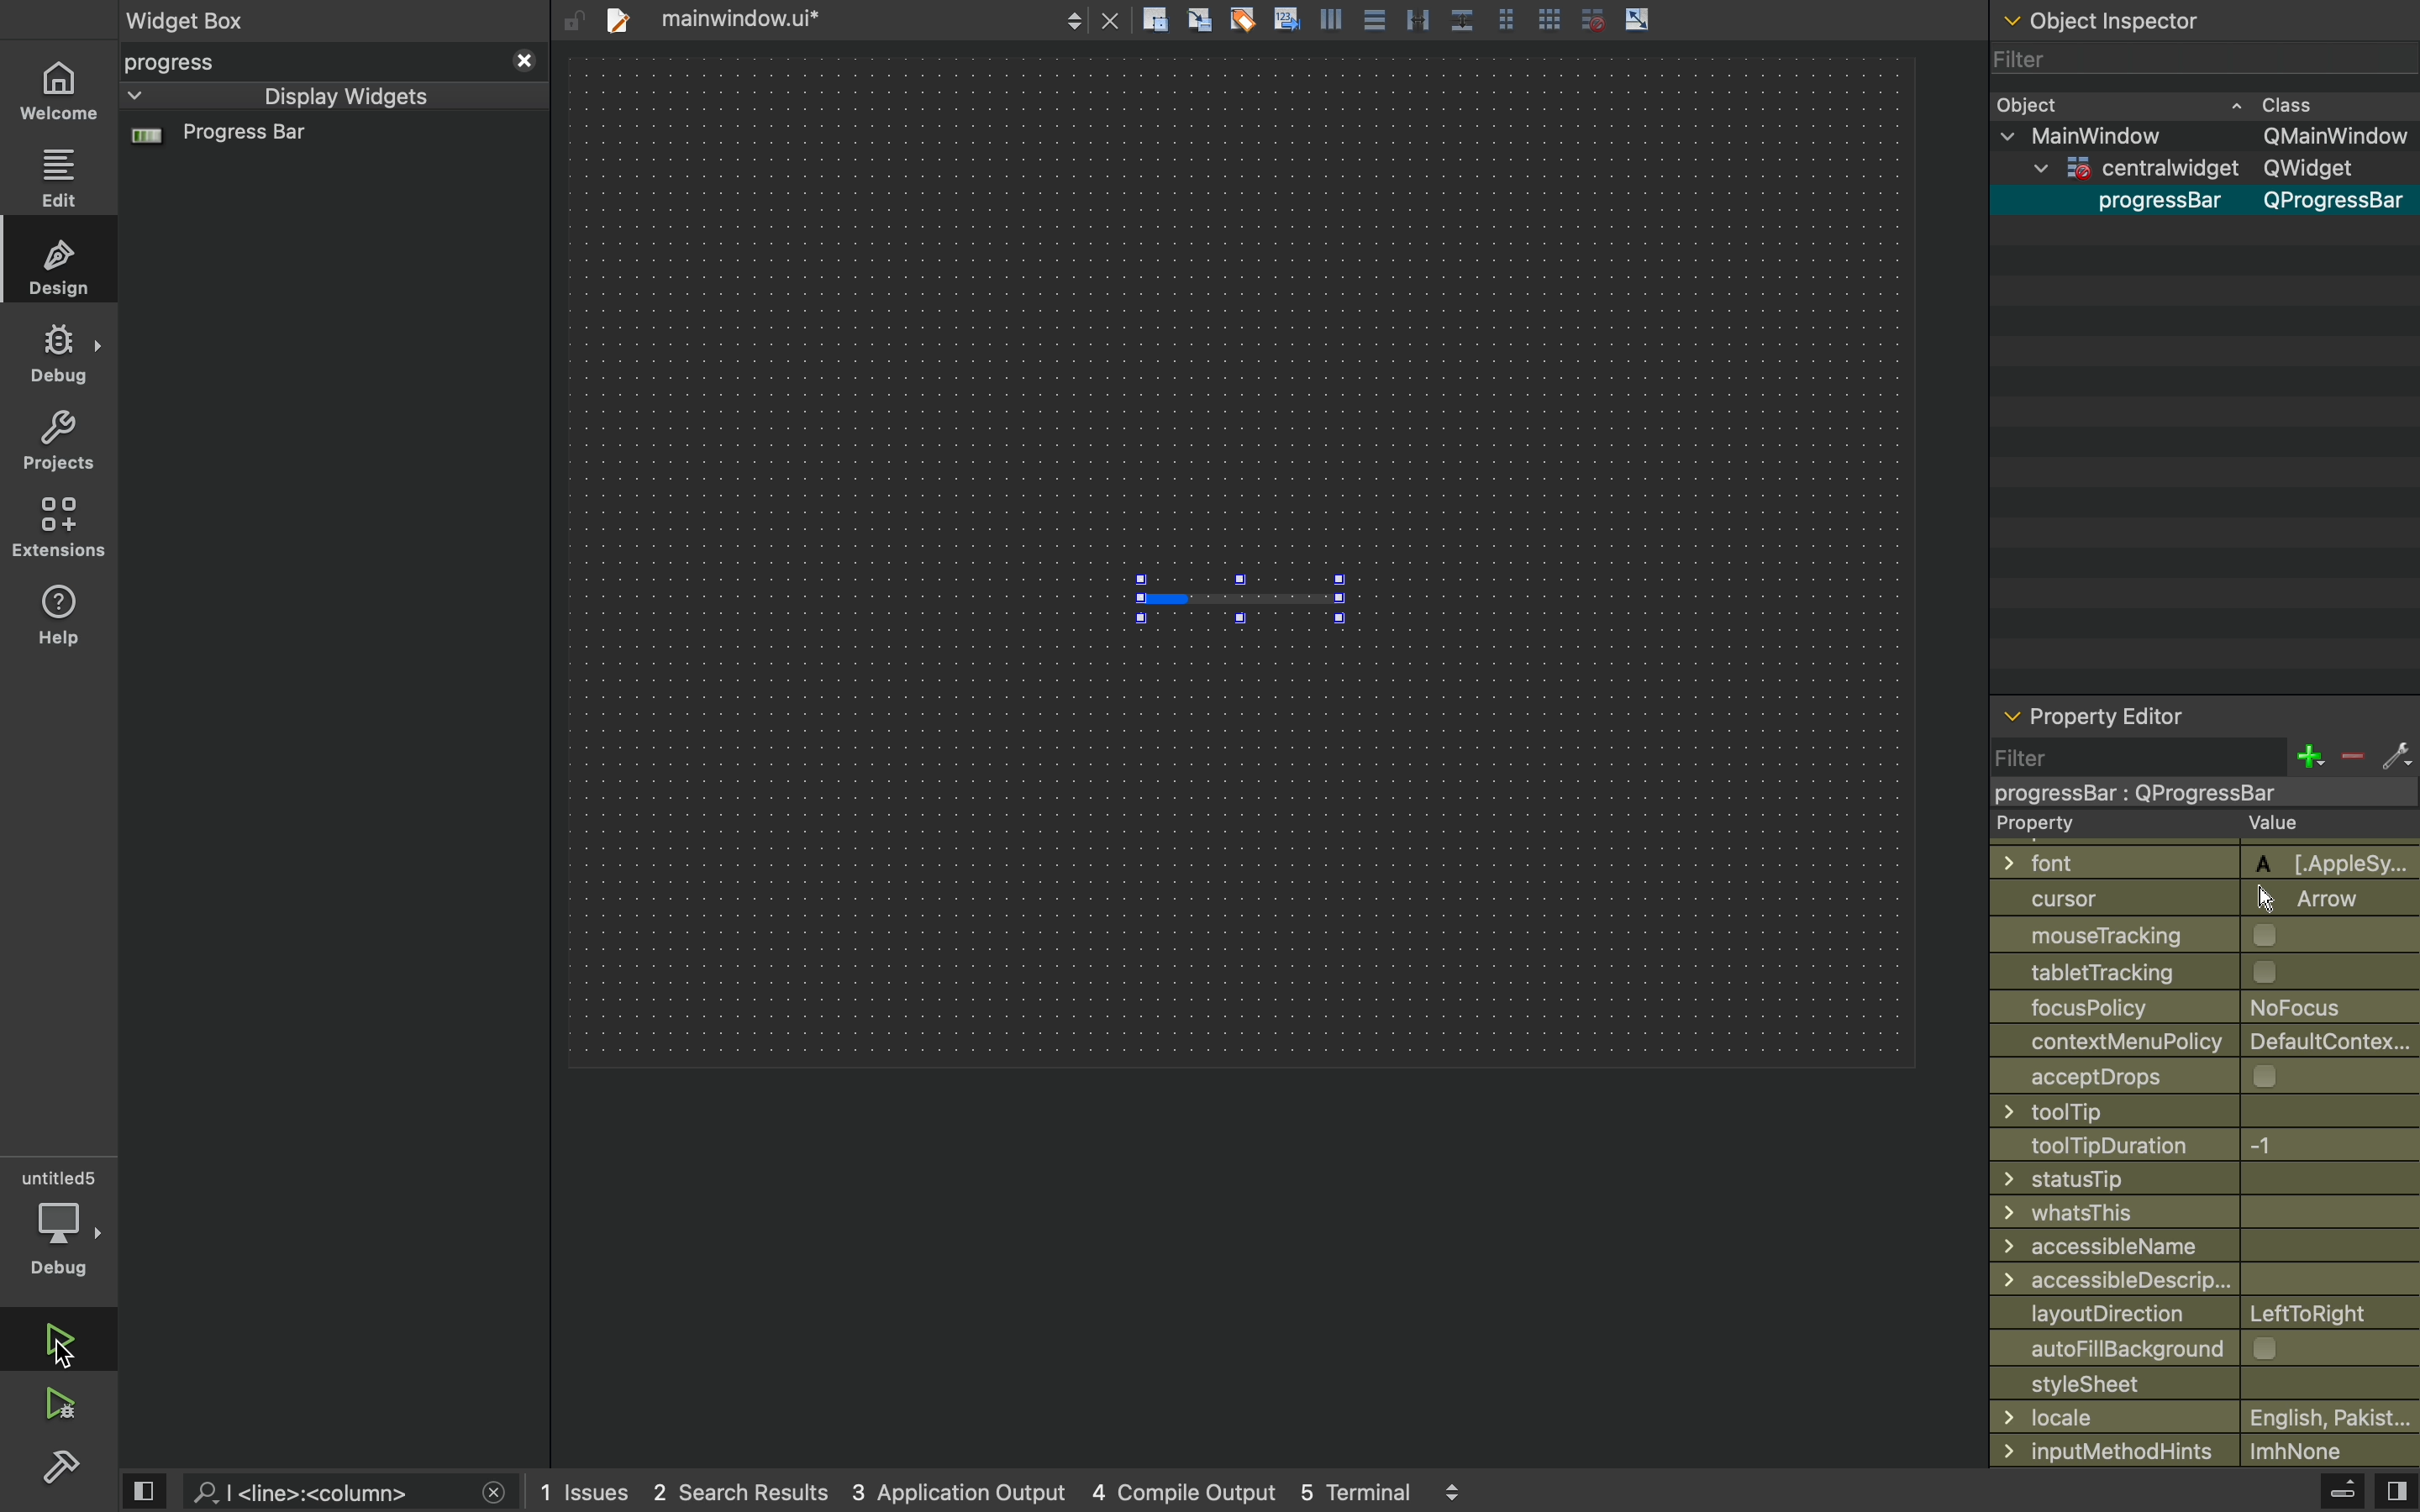  I want to click on widgetbox, so click(268, 19).